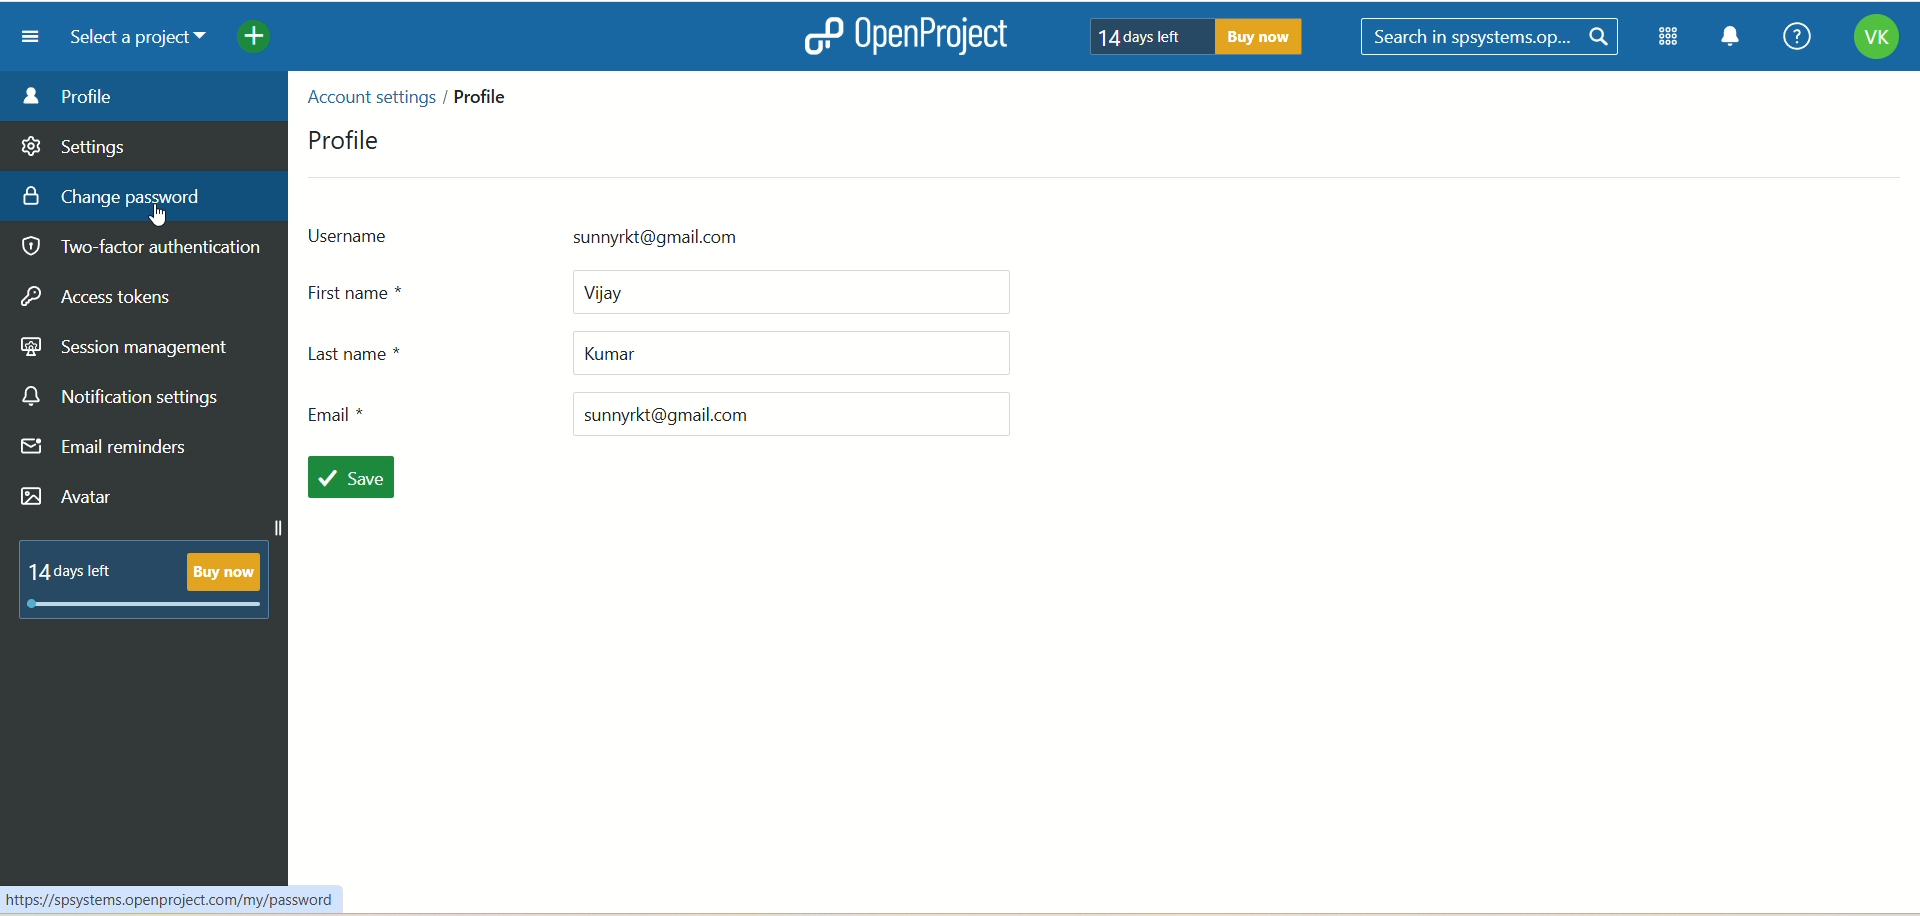 This screenshot has height=916, width=1920. I want to click on account, so click(1875, 40).